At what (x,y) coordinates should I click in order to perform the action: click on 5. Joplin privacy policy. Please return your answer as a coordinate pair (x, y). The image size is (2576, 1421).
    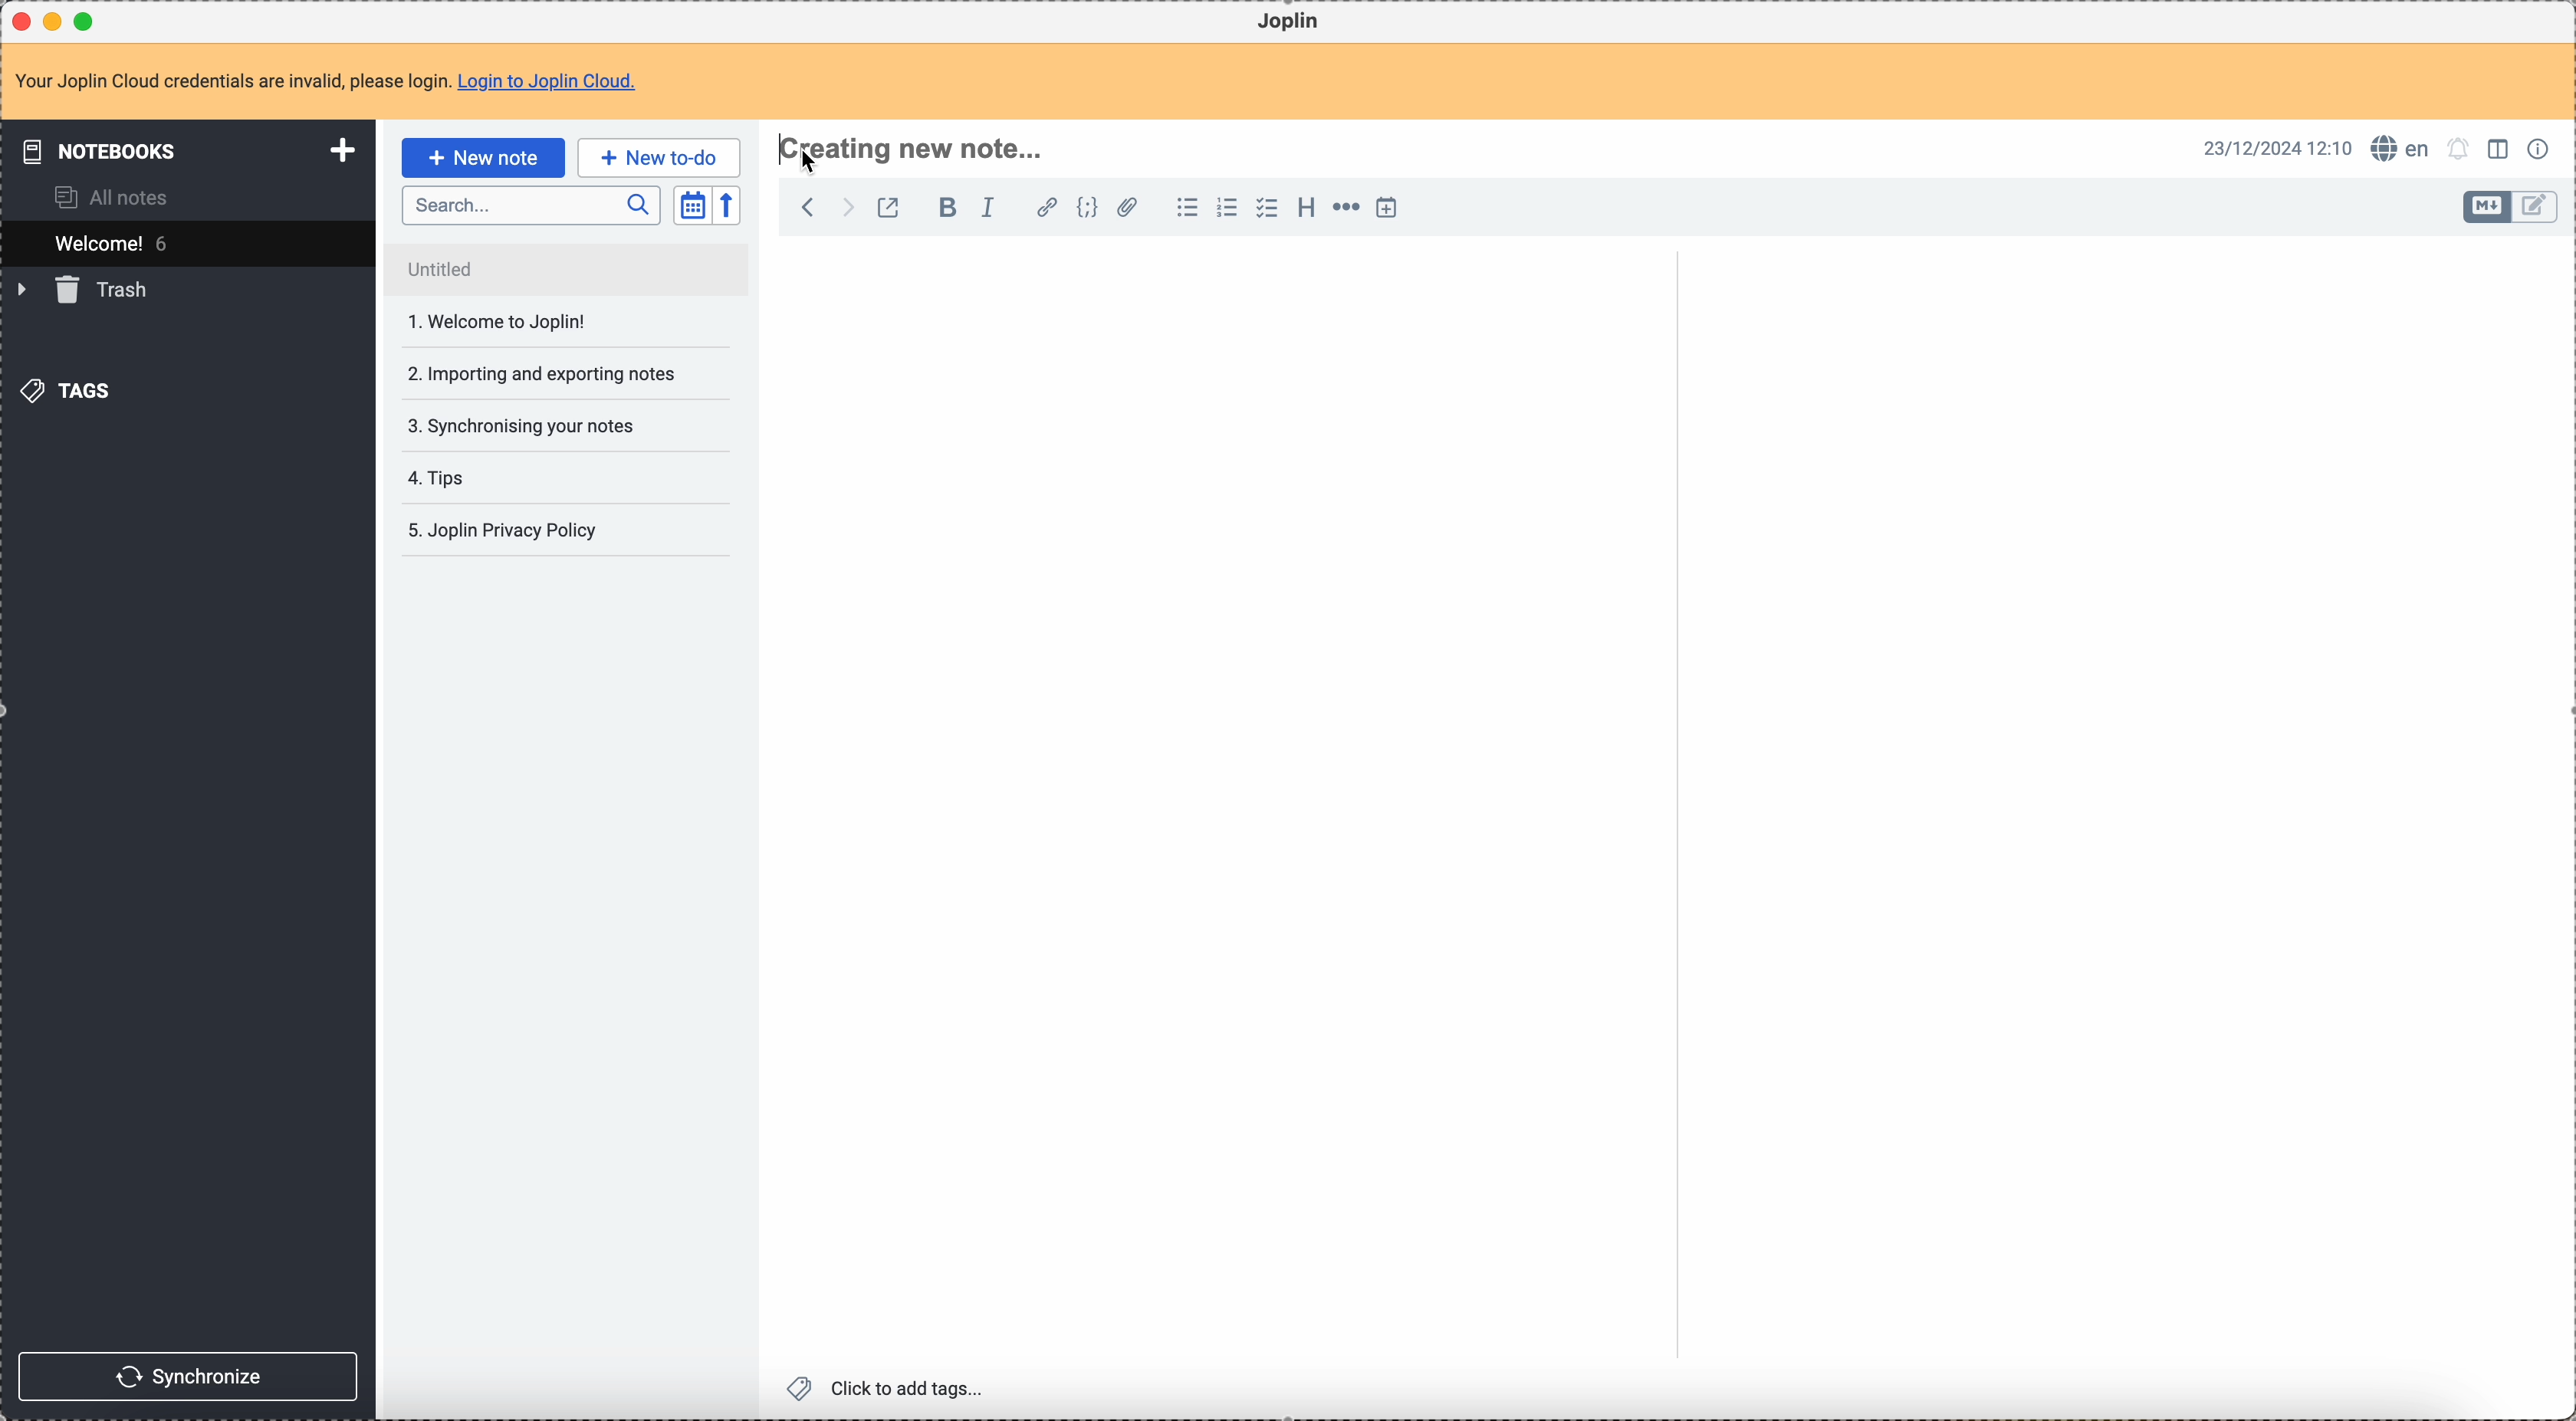
    Looking at the image, I should click on (506, 532).